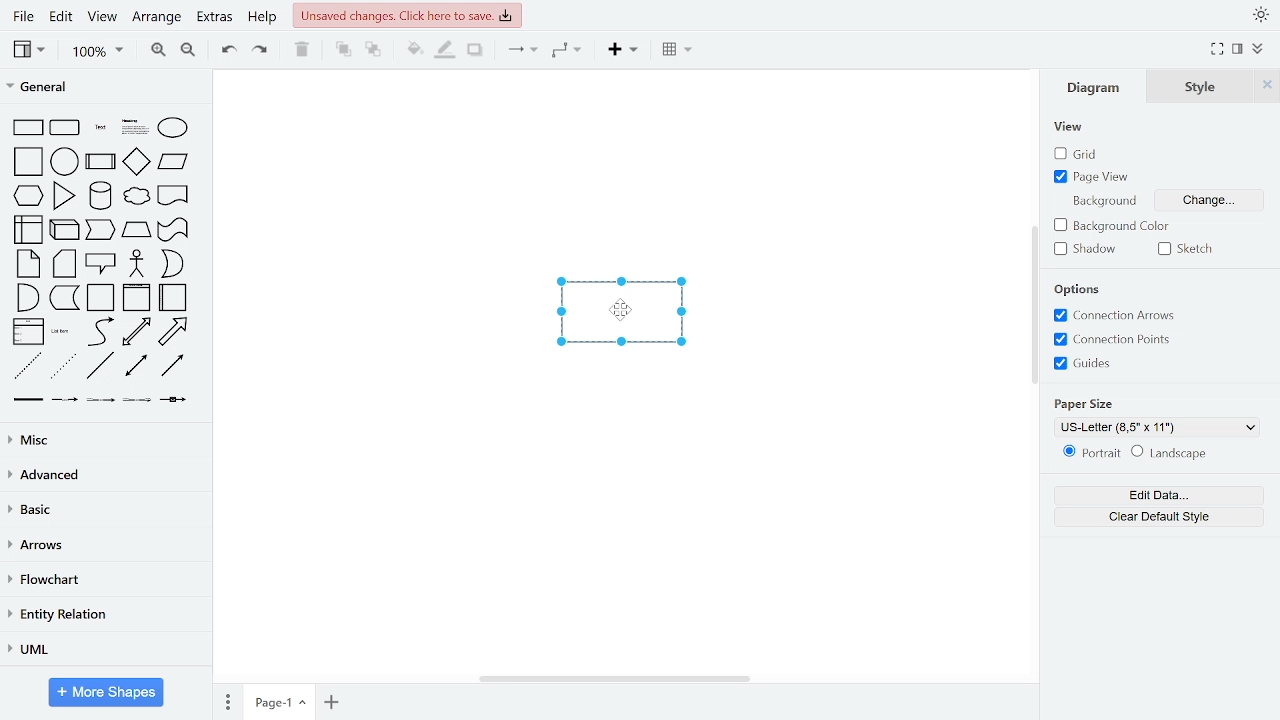  Describe the element at coordinates (102, 511) in the screenshot. I see `basic` at that location.